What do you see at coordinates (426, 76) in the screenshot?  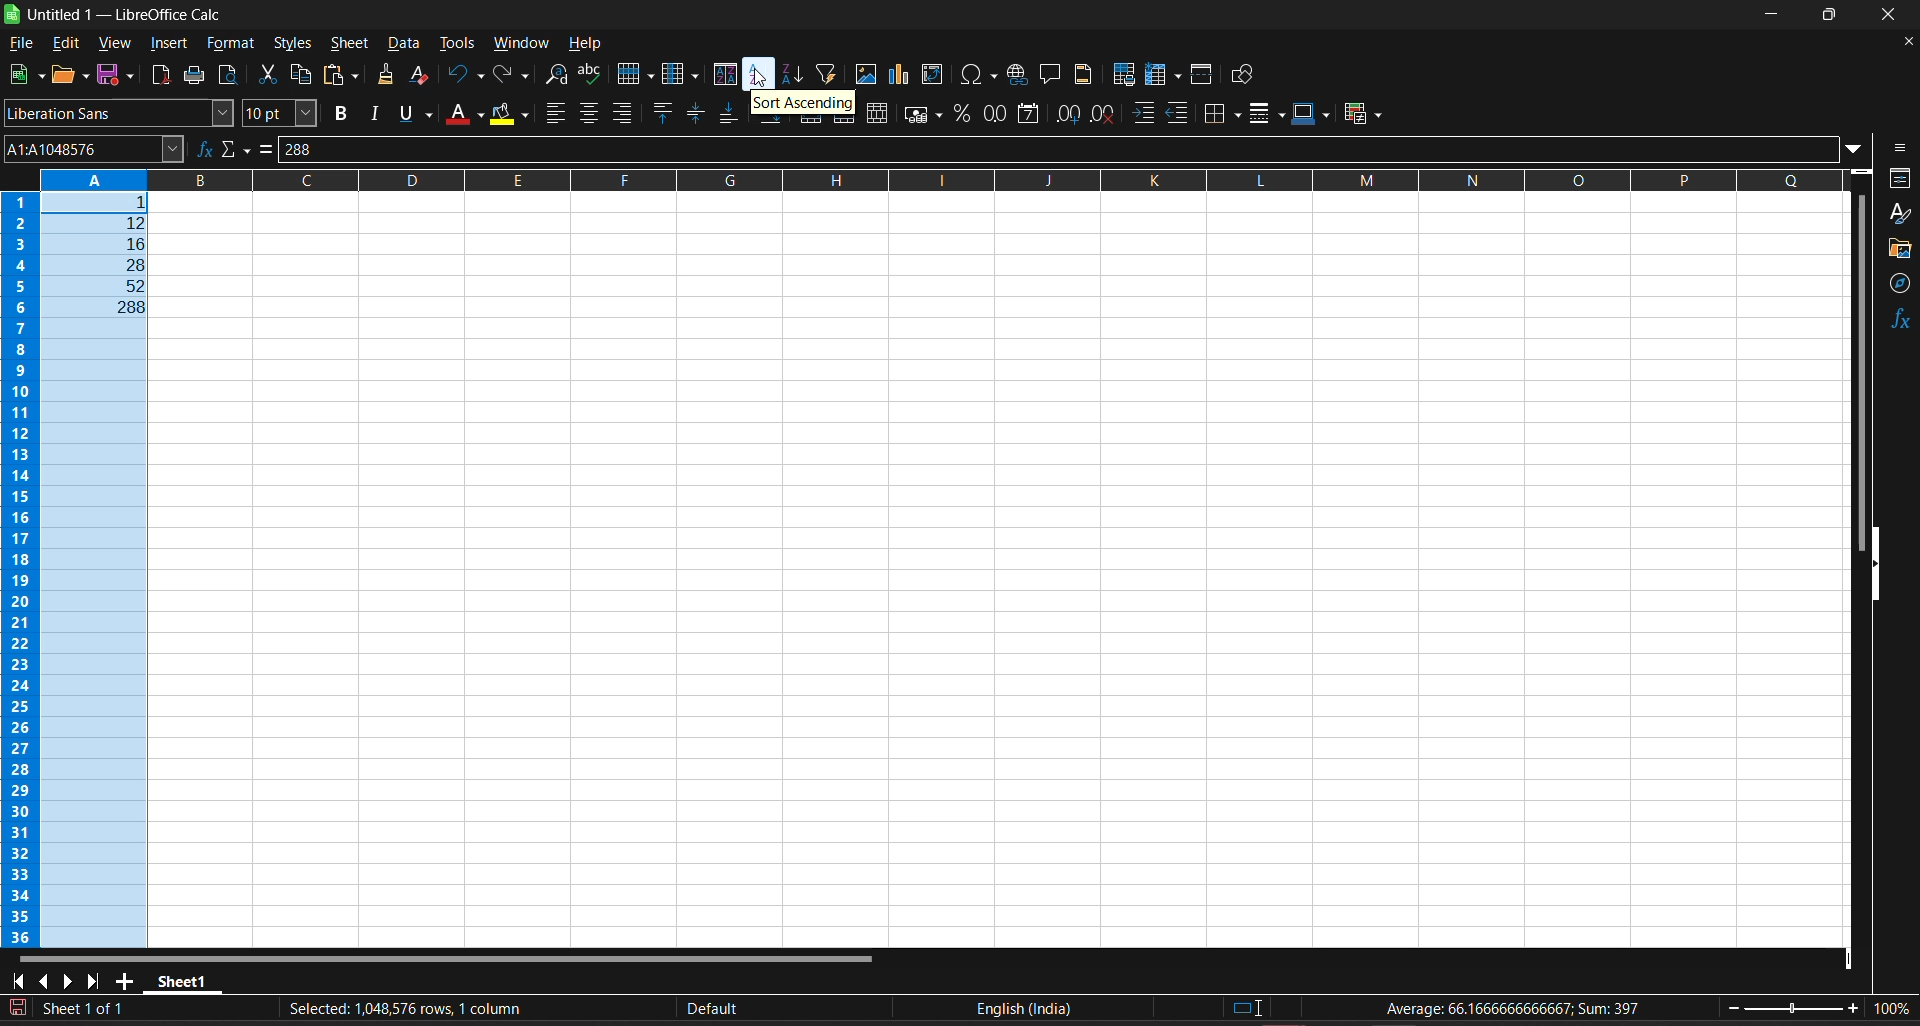 I see `clear direct formatting` at bounding box center [426, 76].